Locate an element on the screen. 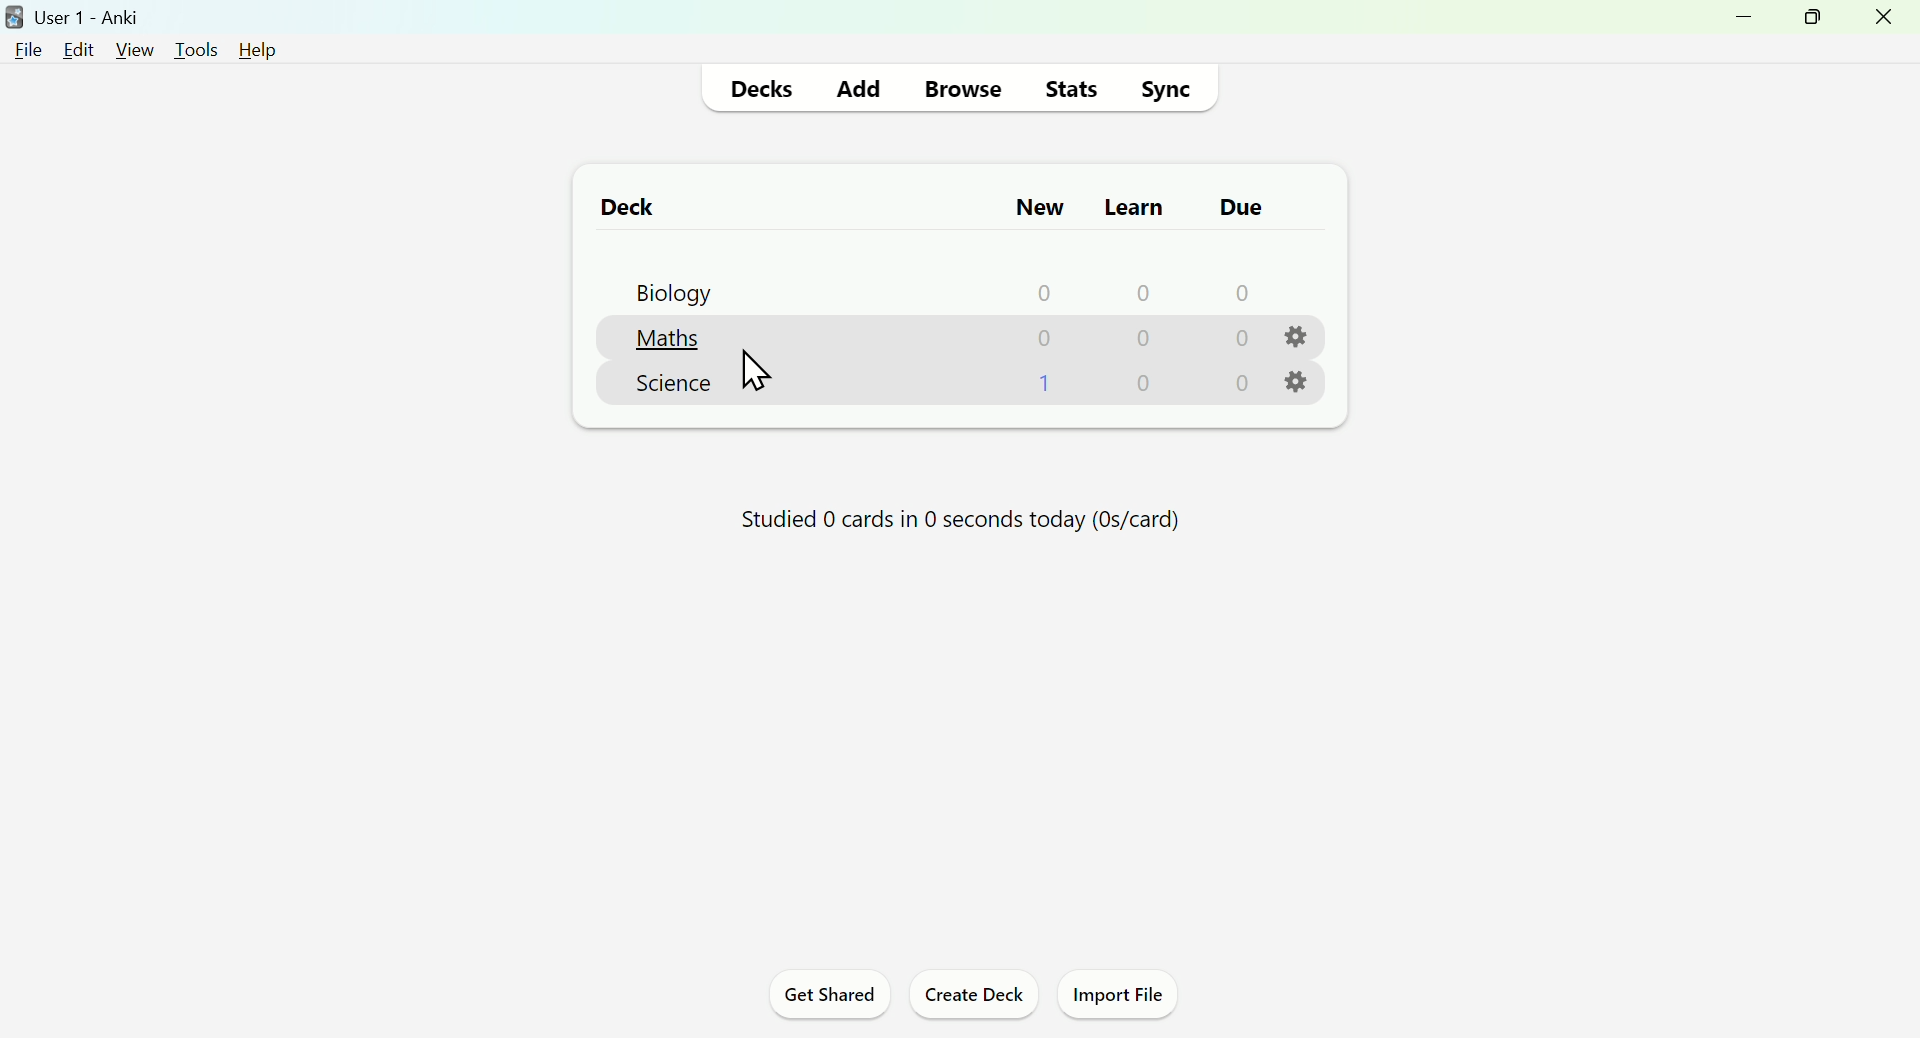 The image size is (1920, 1038). Deck is located at coordinates (617, 206).